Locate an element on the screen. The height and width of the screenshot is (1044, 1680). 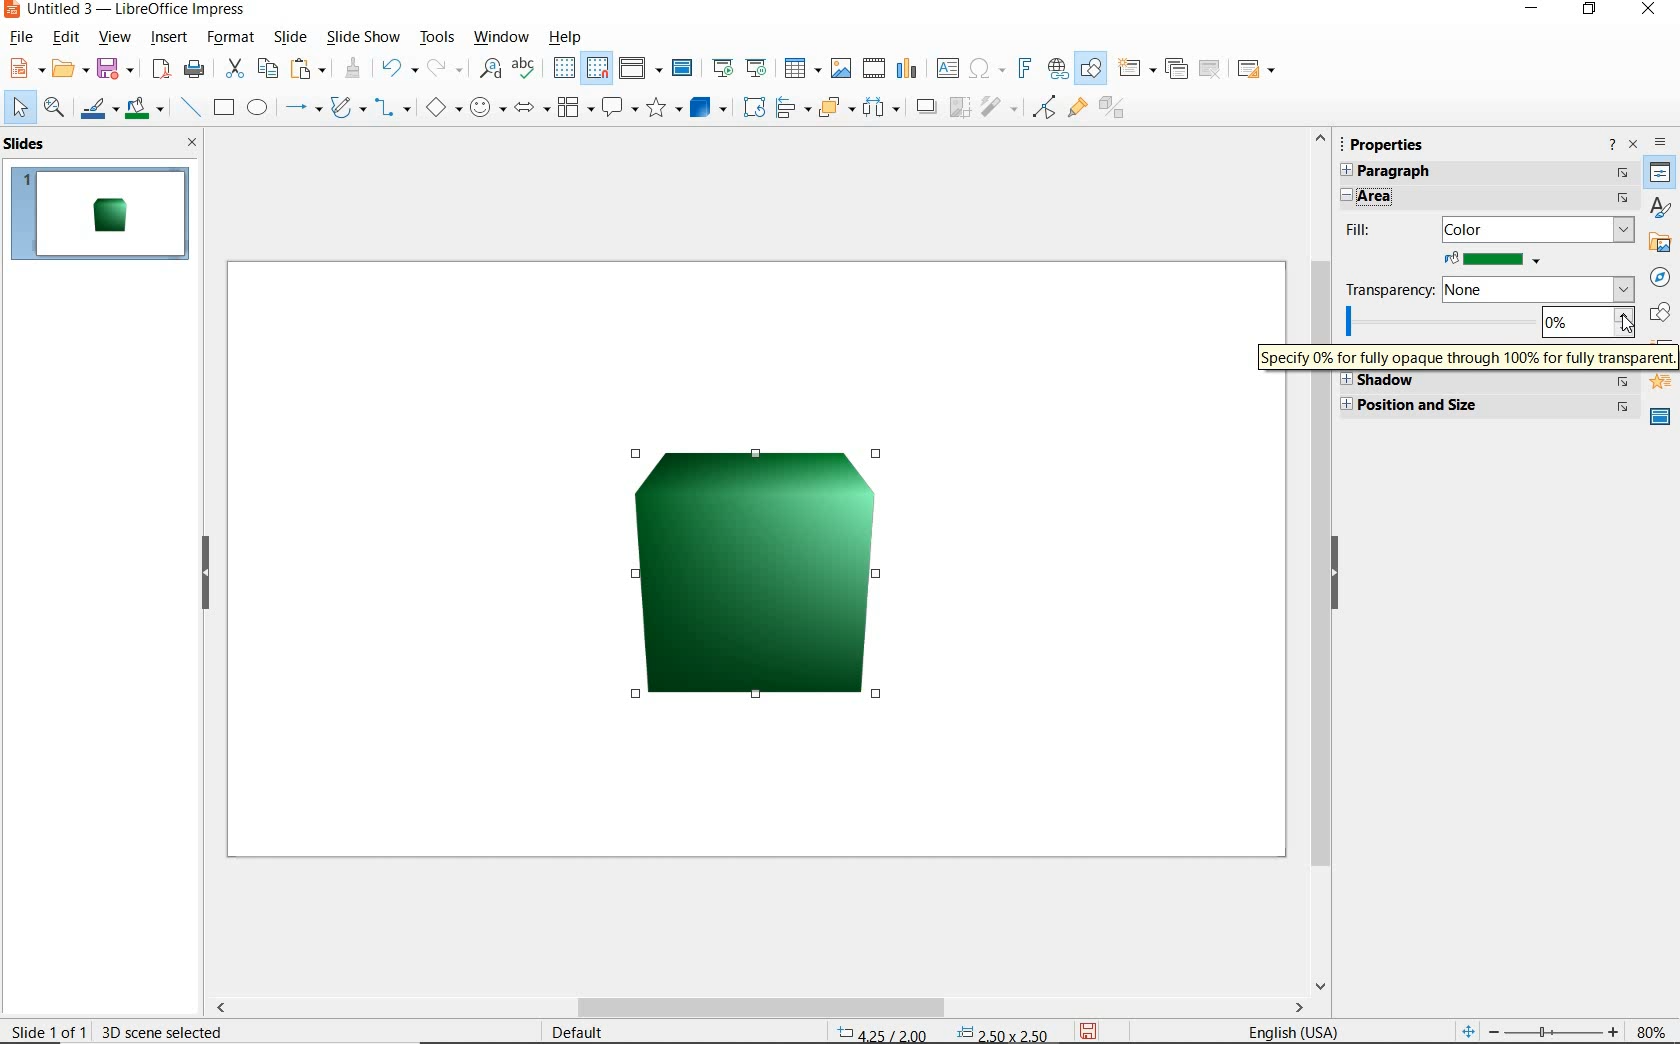
paste is located at coordinates (309, 69).